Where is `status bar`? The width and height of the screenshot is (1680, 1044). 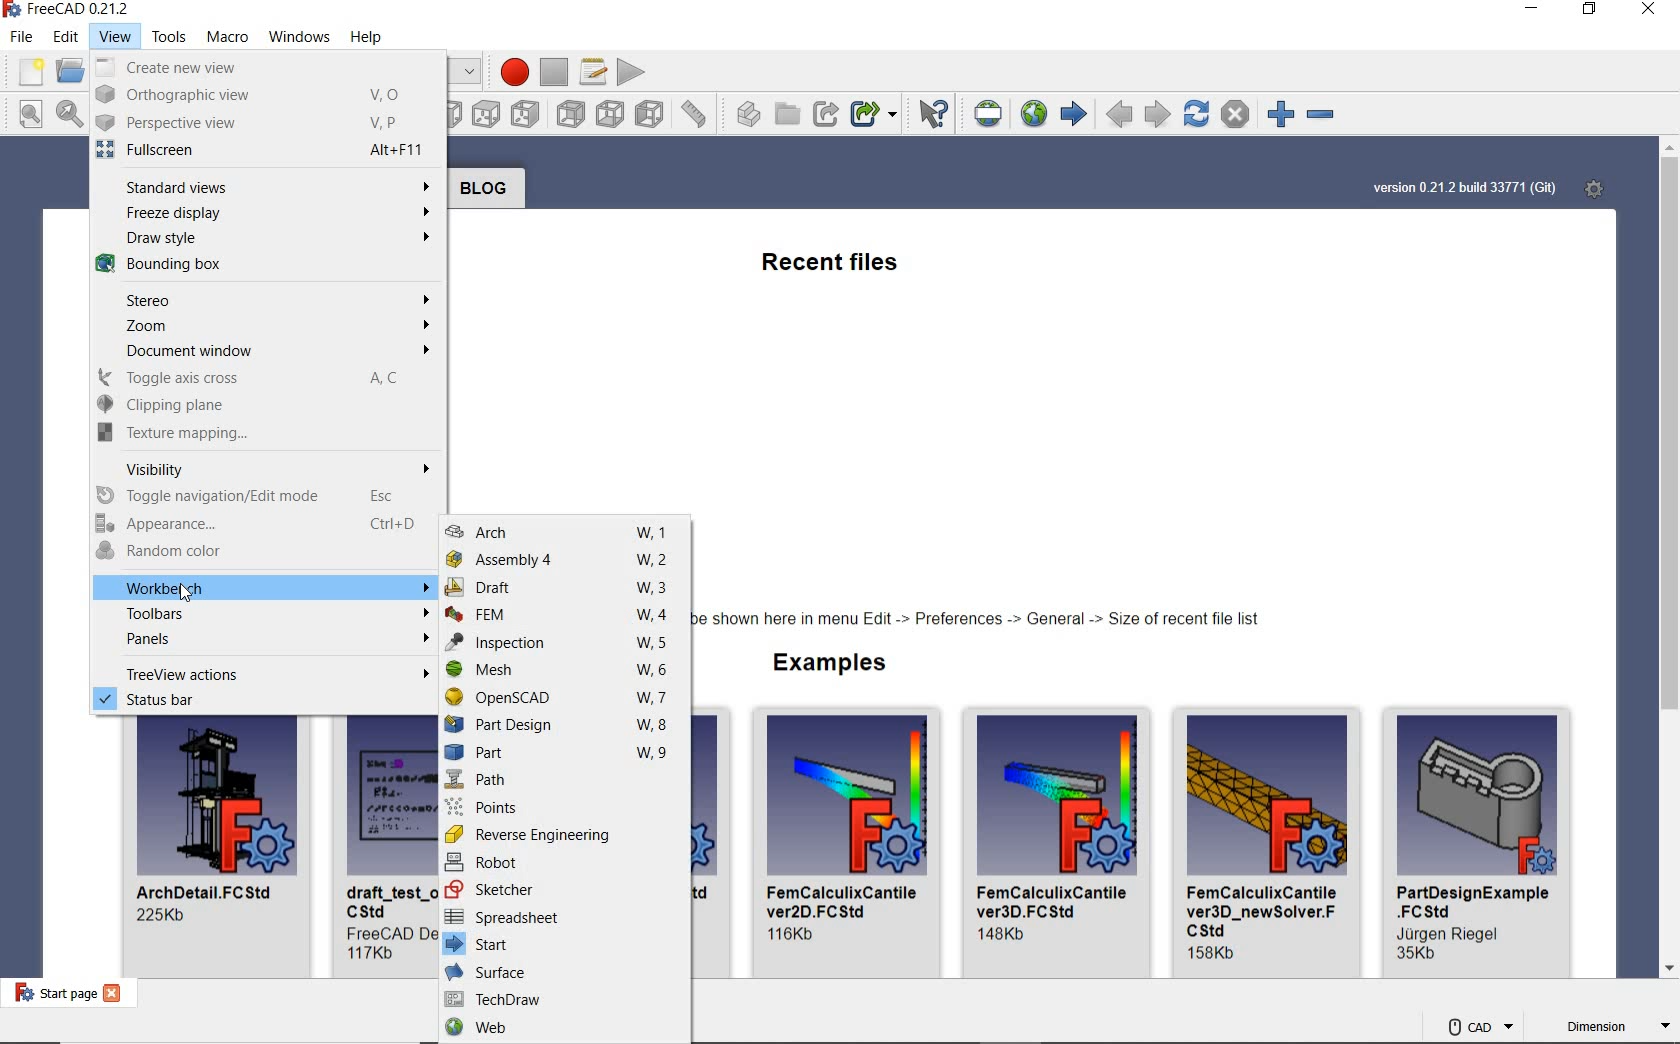 status bar is located at coordinates (266, 704).